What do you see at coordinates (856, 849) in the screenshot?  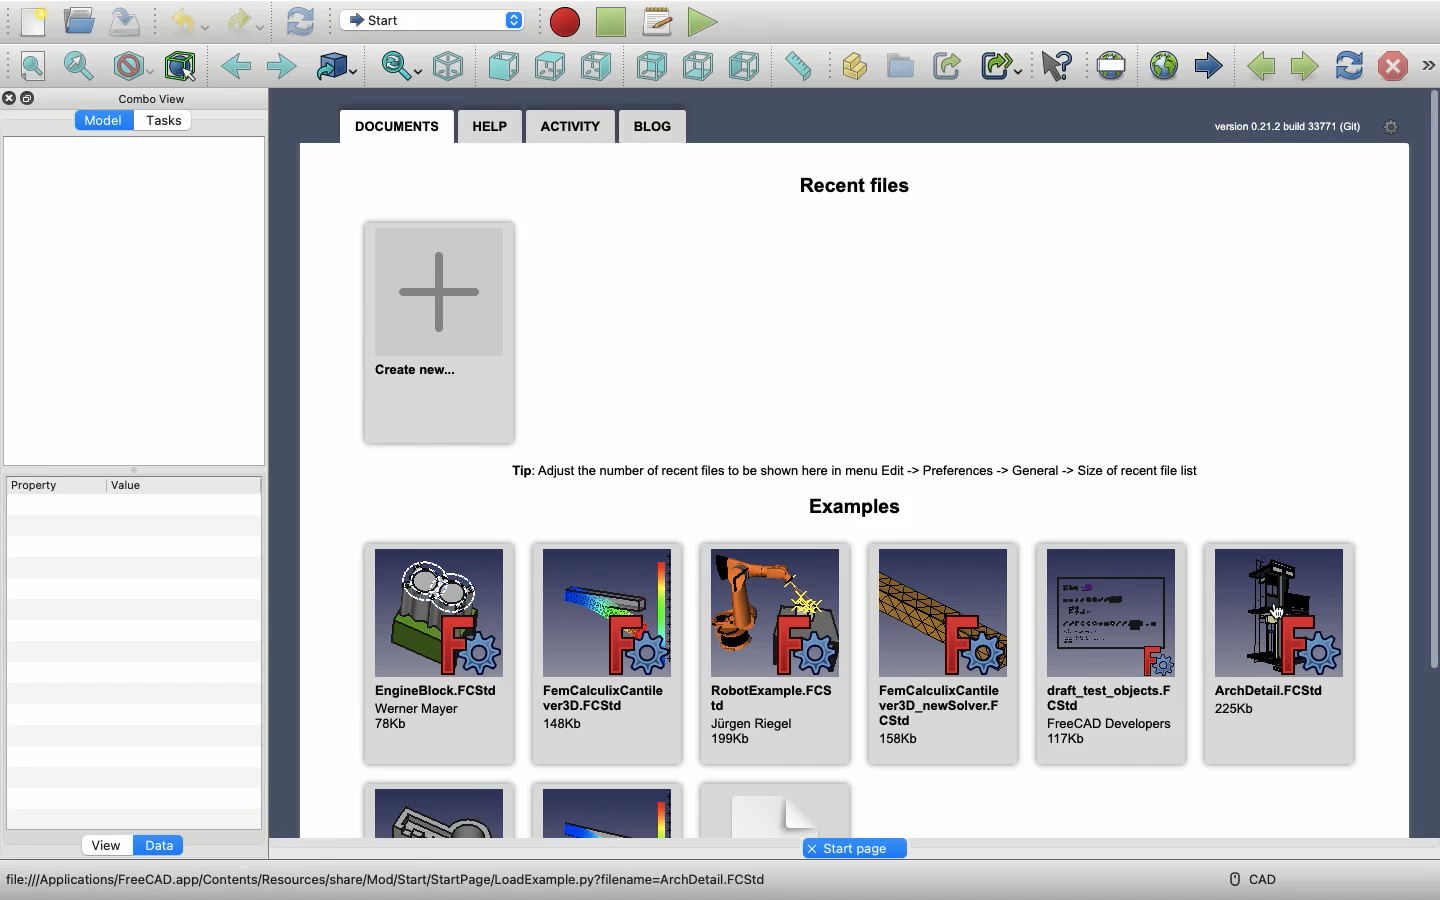 I see `Start page` at bounding box center [856, 849].